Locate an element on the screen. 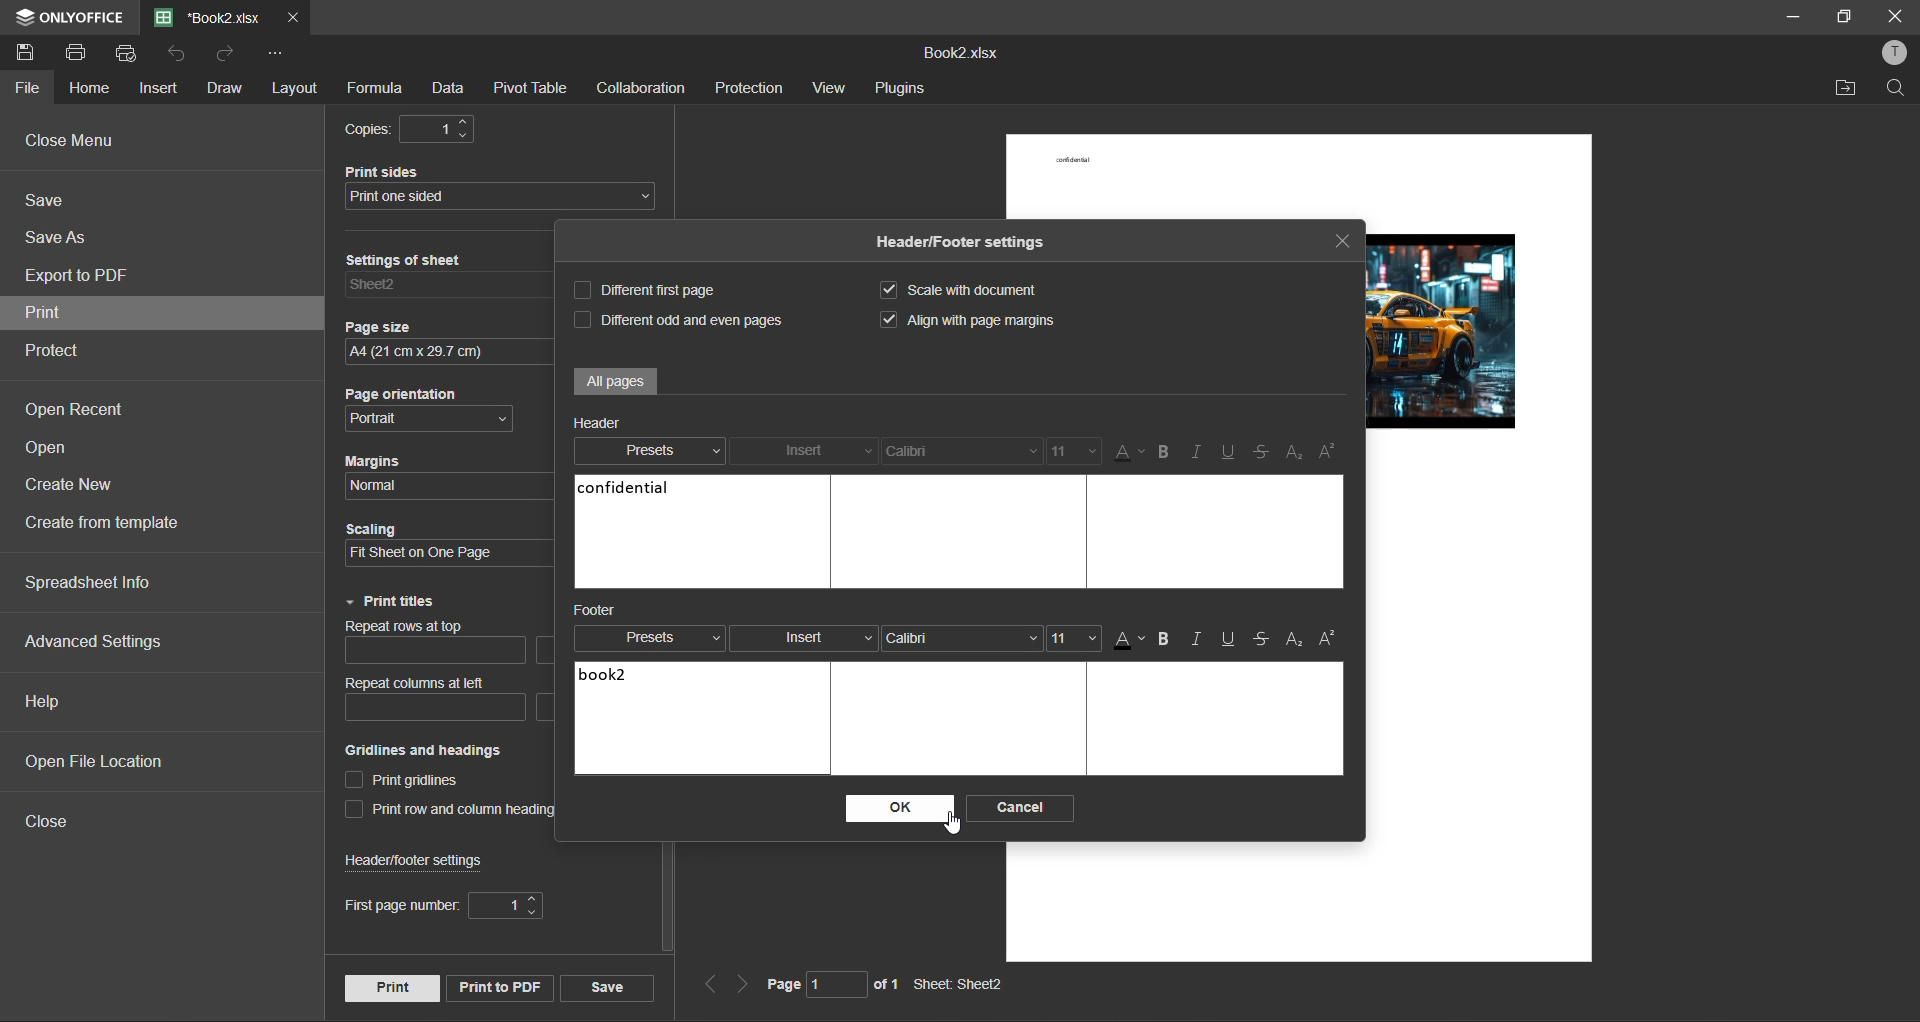 This screenshot has height=1022, width=1920. close tab is located at coordinates (293, 15).